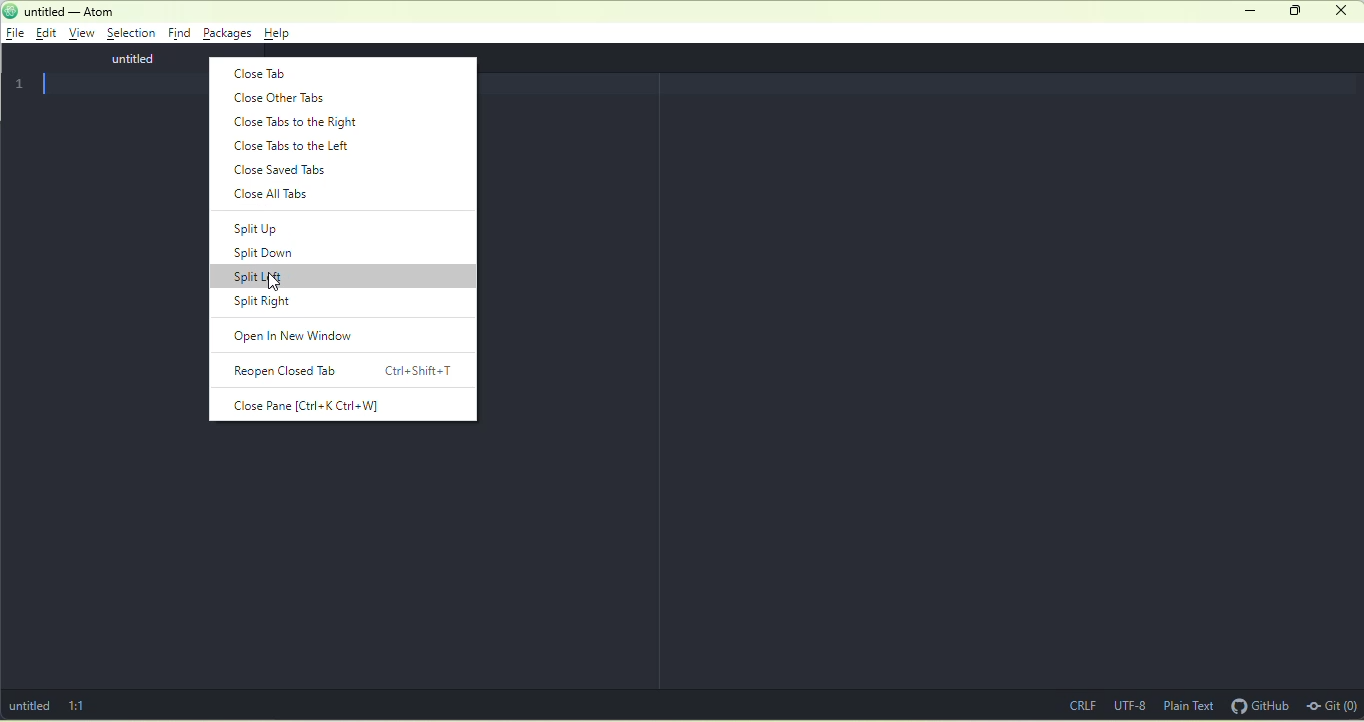 This screenshot has width=1364, height=722. What do you see at coordinates (102, 705) in the screenshot?
I see `1:1` at bounding box center [102, 705].